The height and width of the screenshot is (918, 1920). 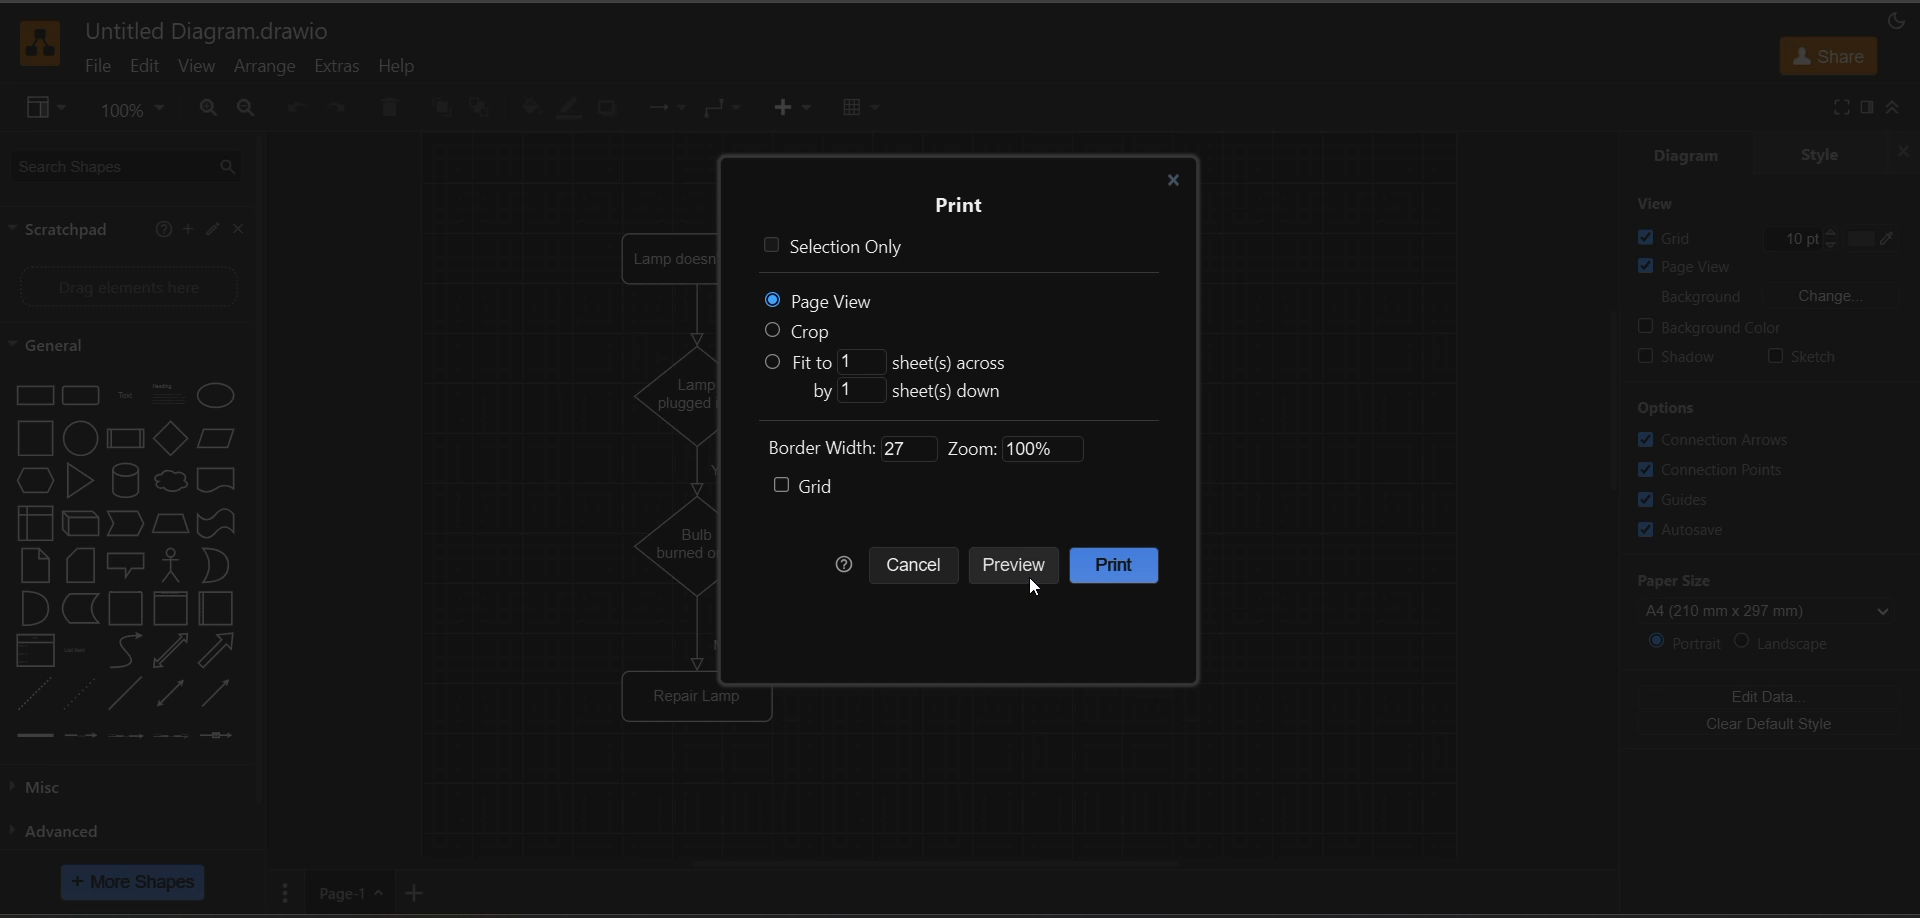 I want to click on shadow, so click(x=609, y=108).